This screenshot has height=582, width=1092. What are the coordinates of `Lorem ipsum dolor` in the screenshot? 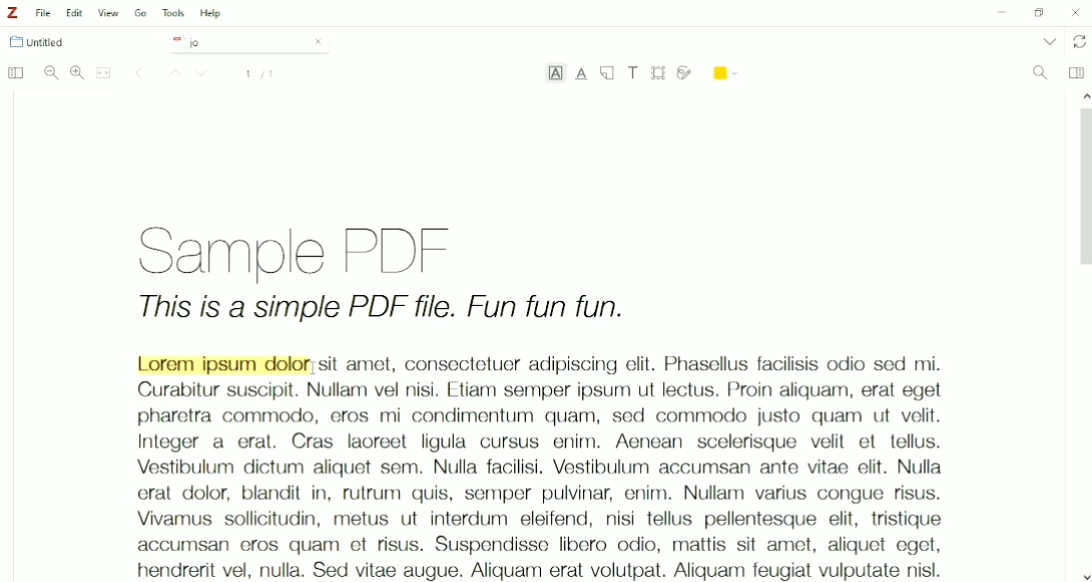 It's located at (223, 364).